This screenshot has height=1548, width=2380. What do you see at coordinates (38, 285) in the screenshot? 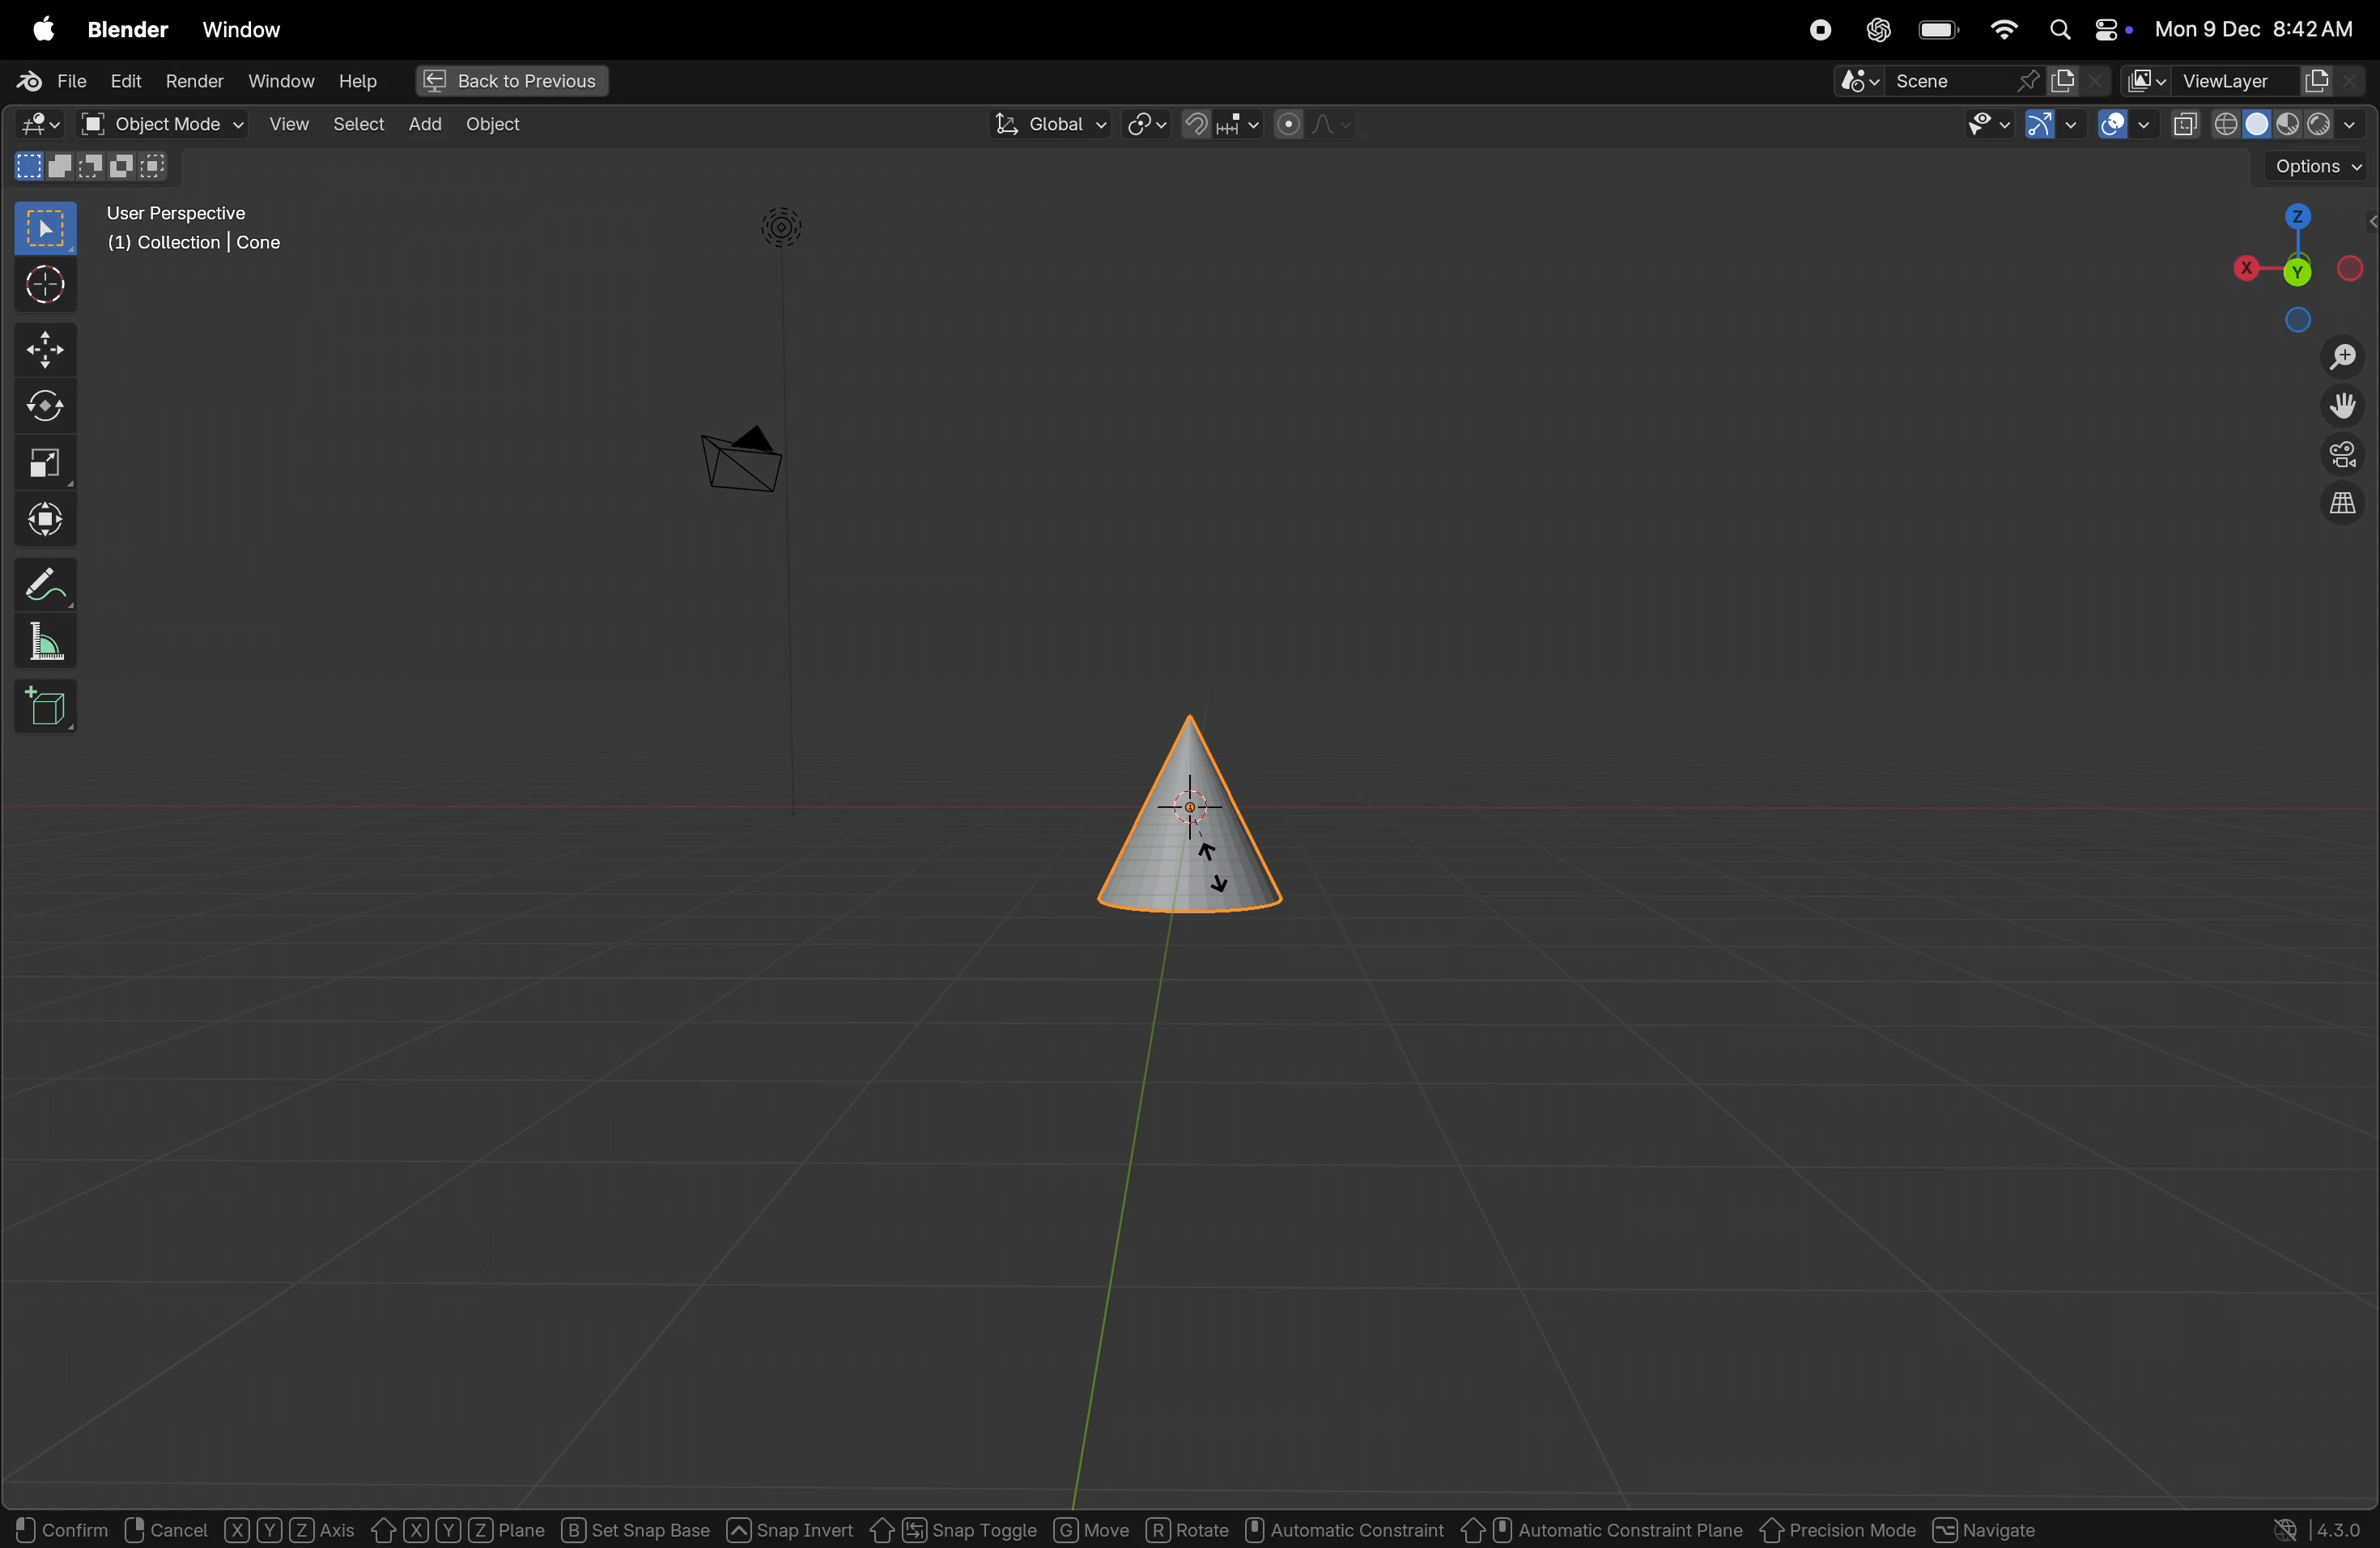
I see `cursor` at bounding box center [38, 285].